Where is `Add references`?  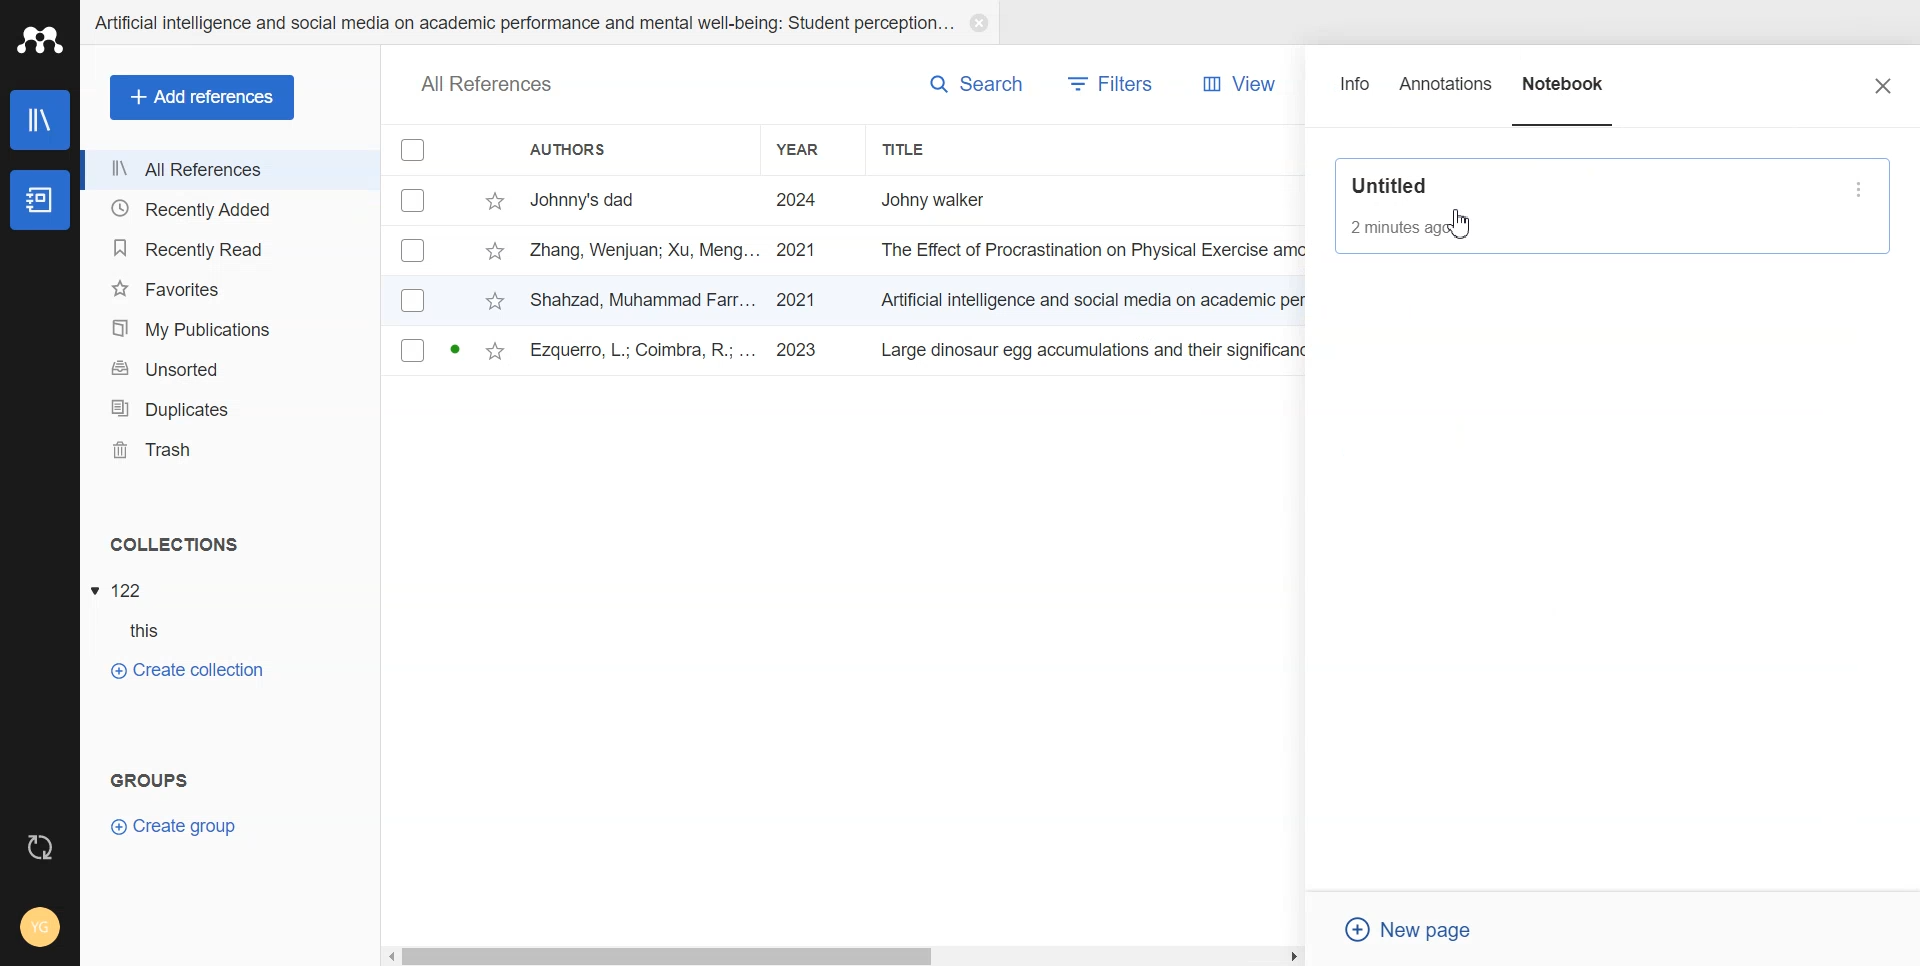
Add references is located at coordinates (203, 98).